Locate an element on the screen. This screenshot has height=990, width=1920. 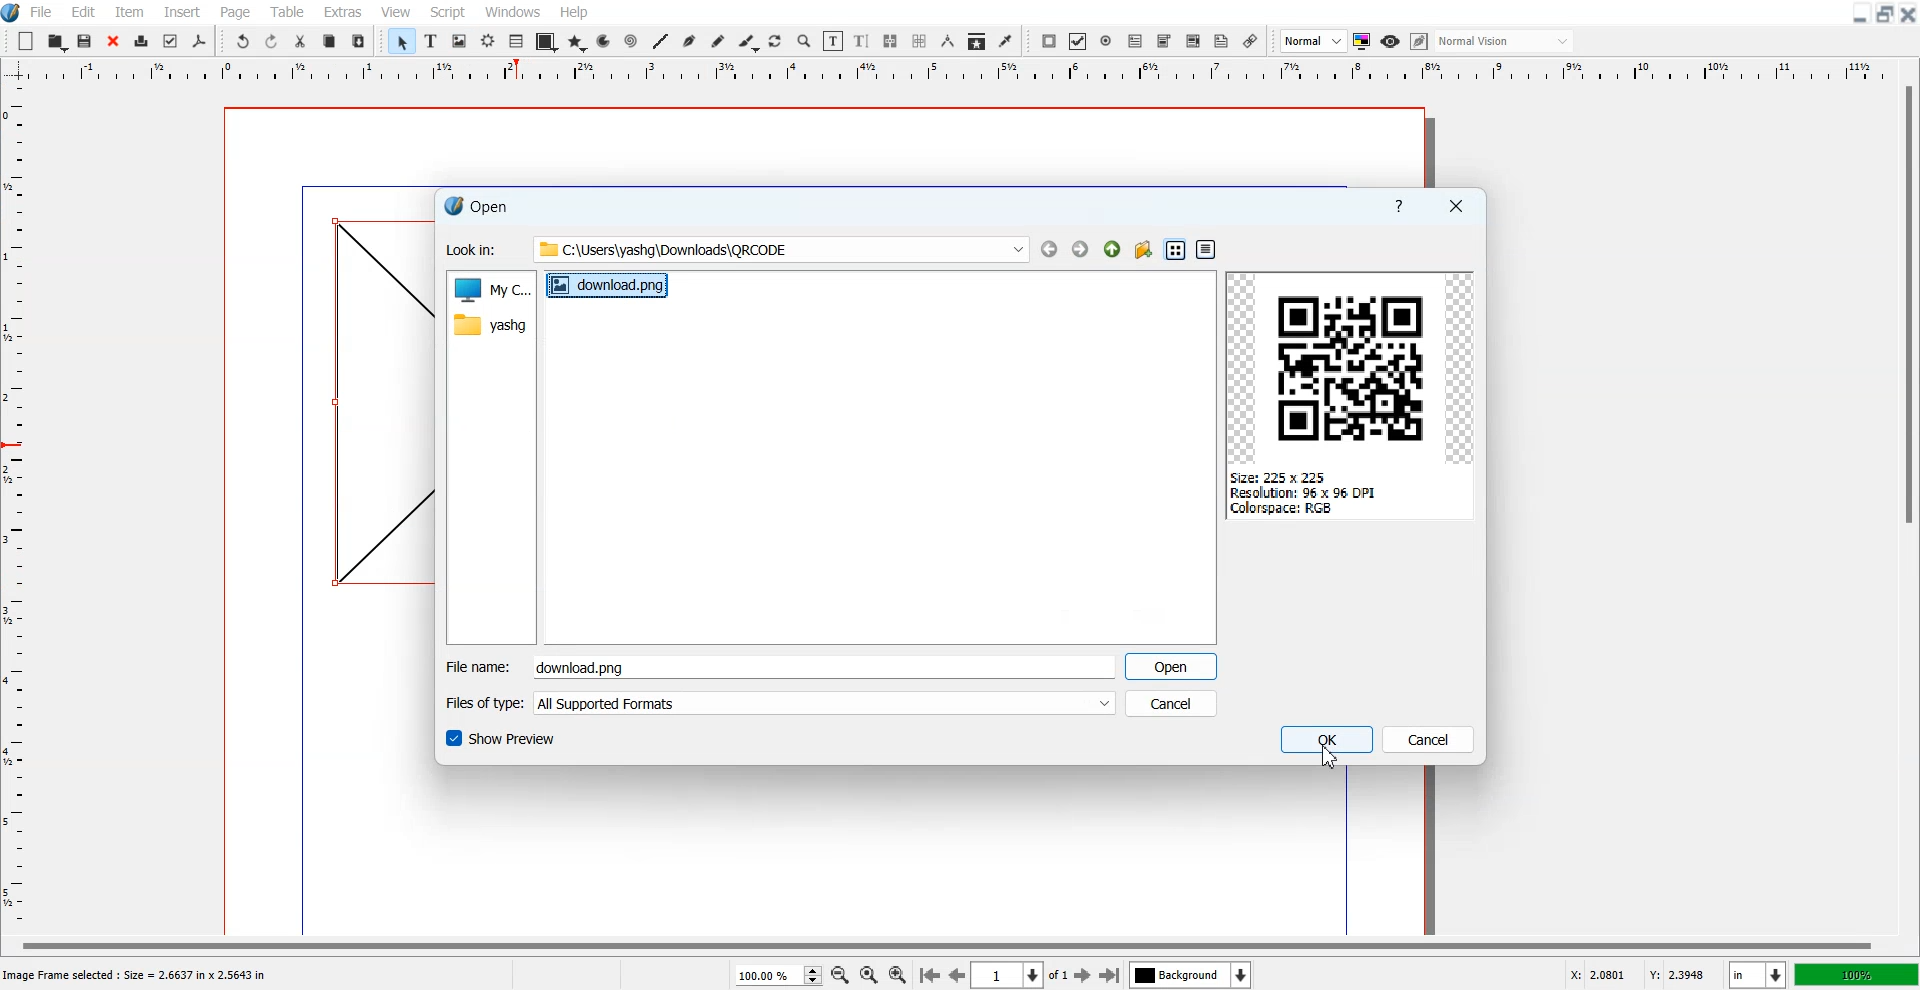
Rotate Item is located at coordinates (776, 42).